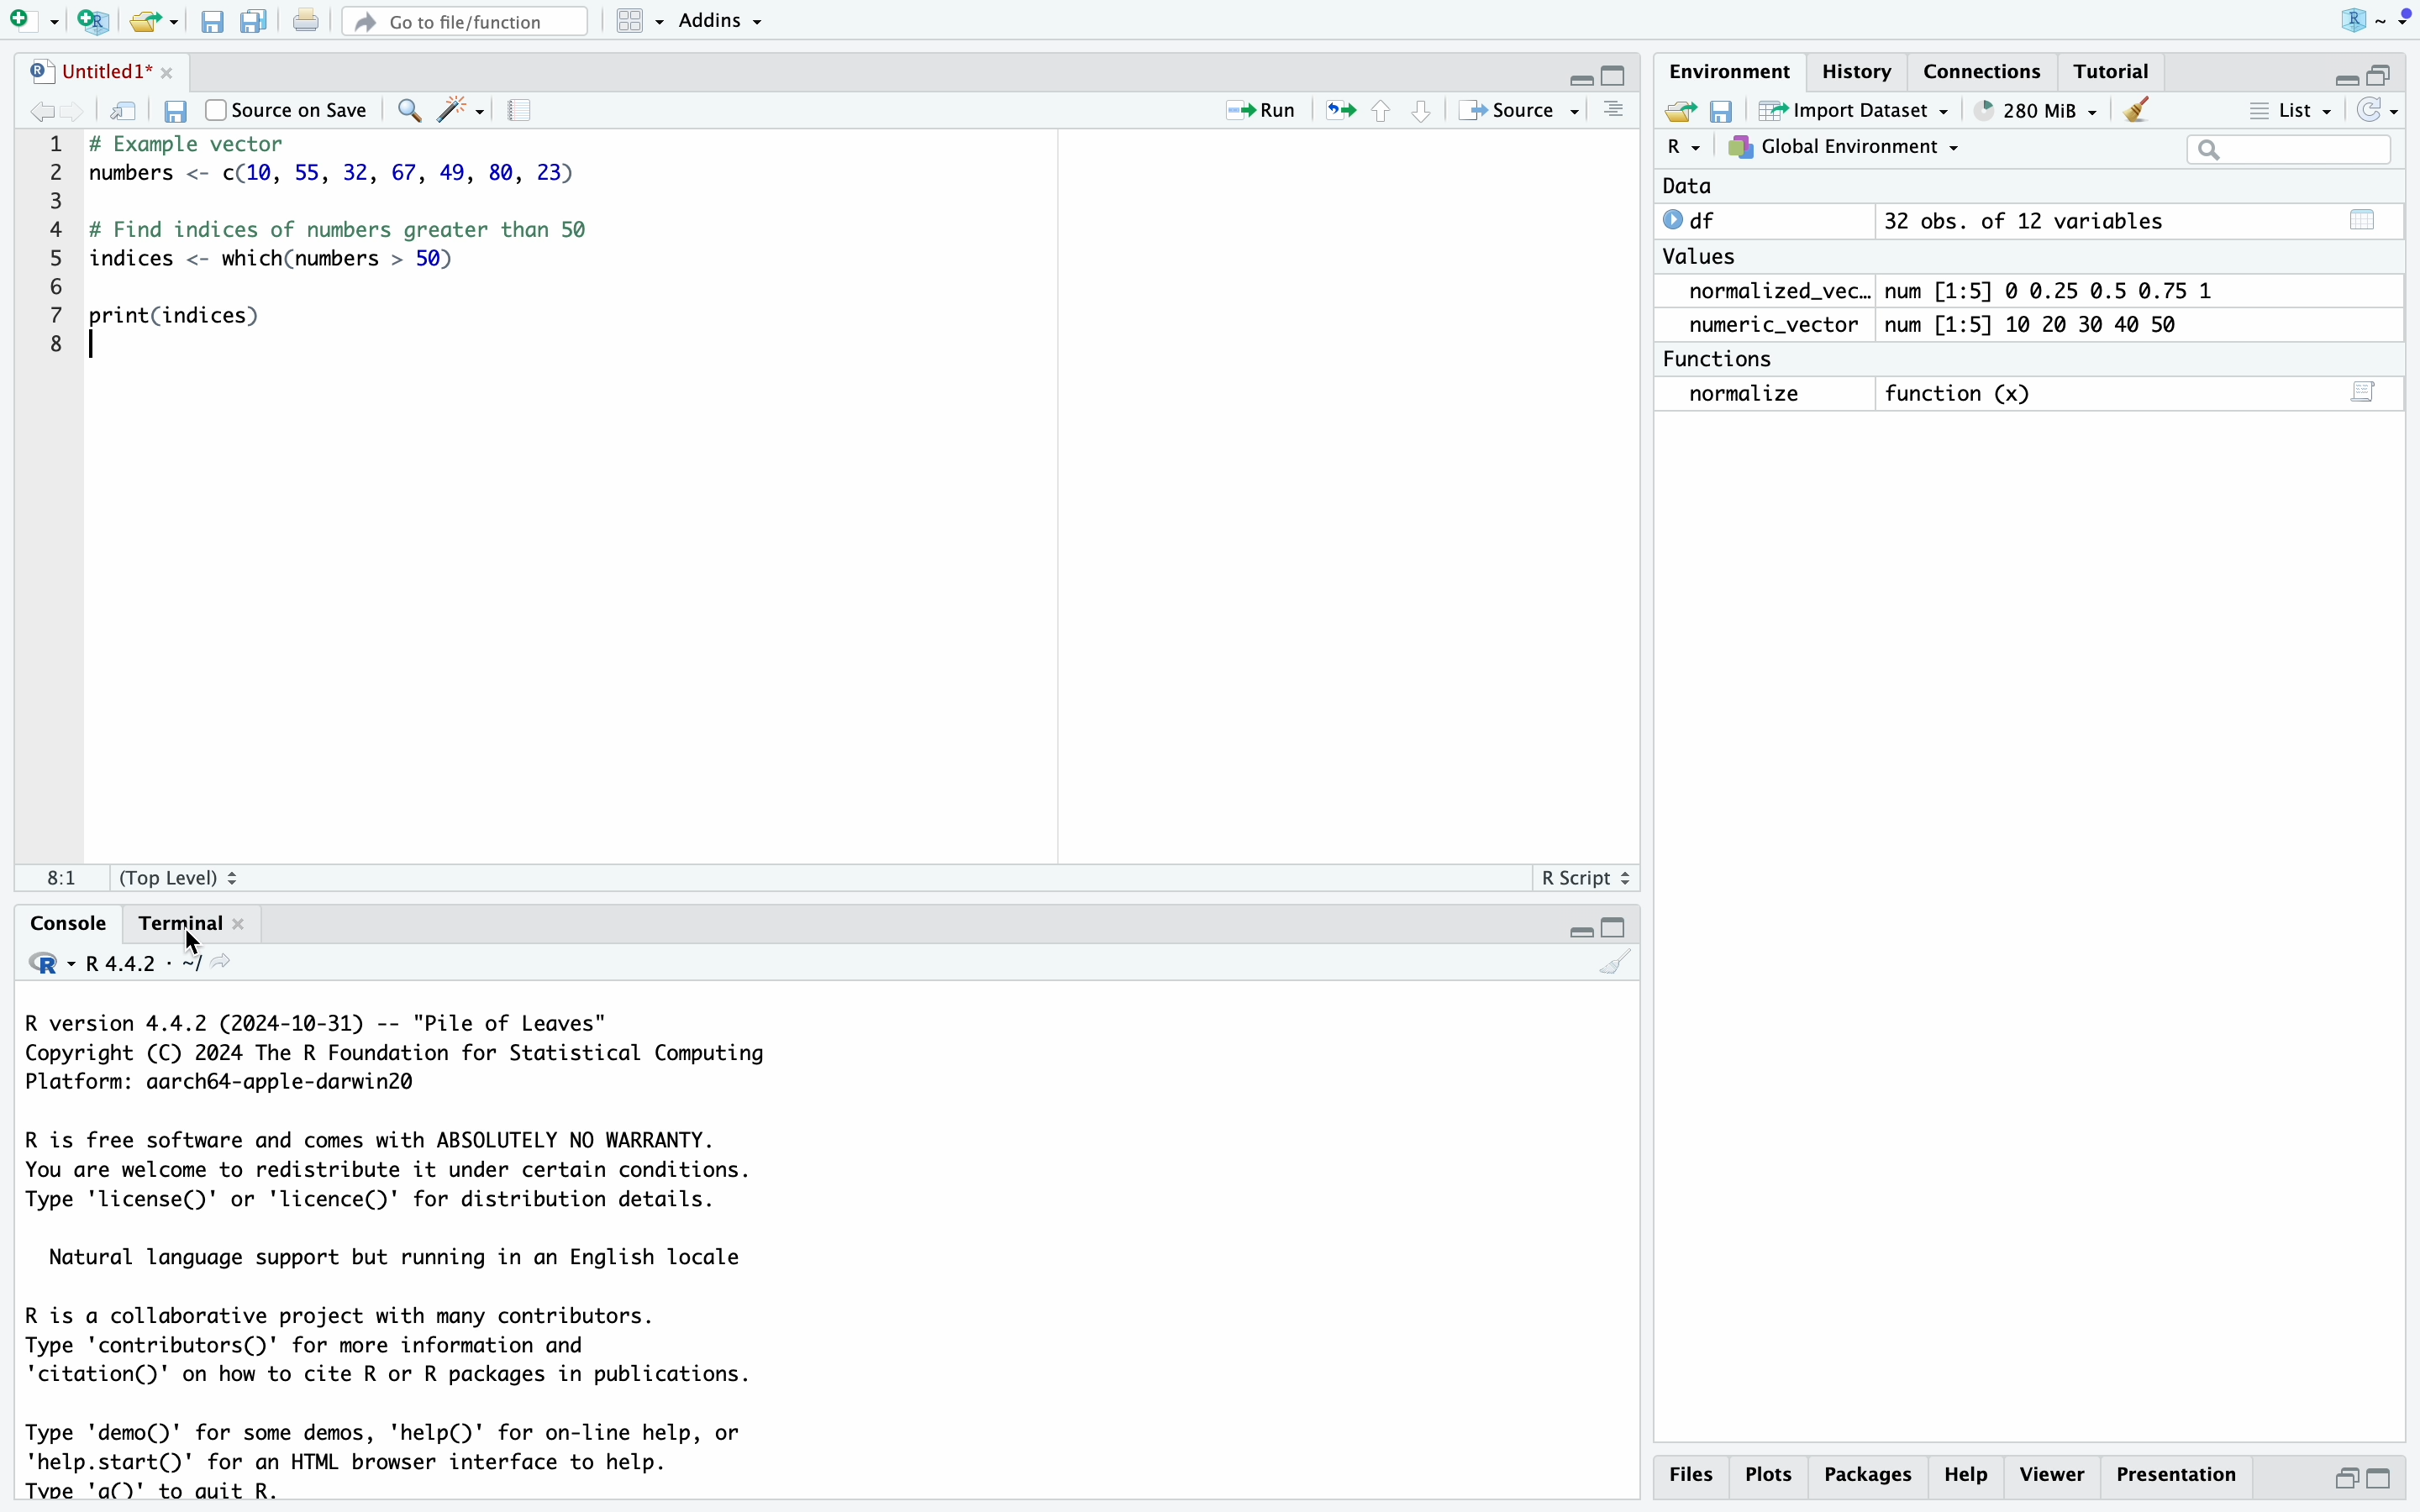  I want to click on minimise, so click(2348, 1475).